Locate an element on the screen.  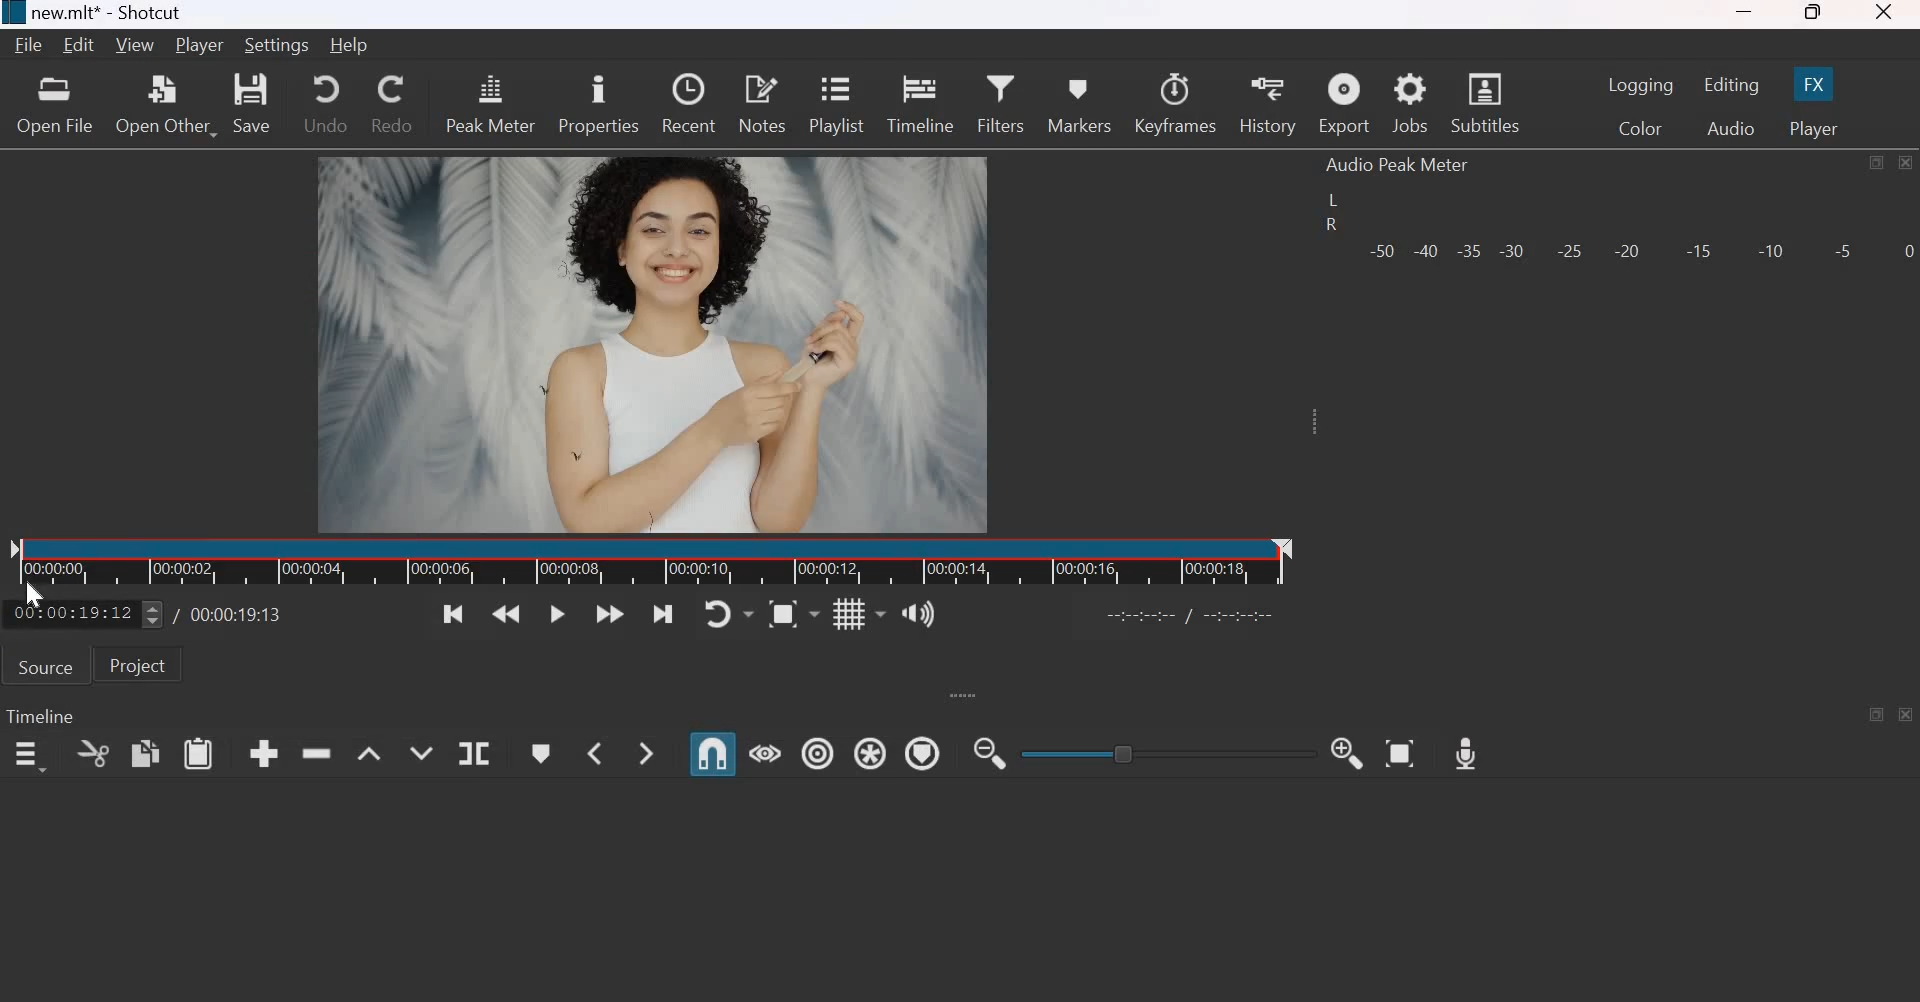
Overwrite is located at coordinates (418, 750).